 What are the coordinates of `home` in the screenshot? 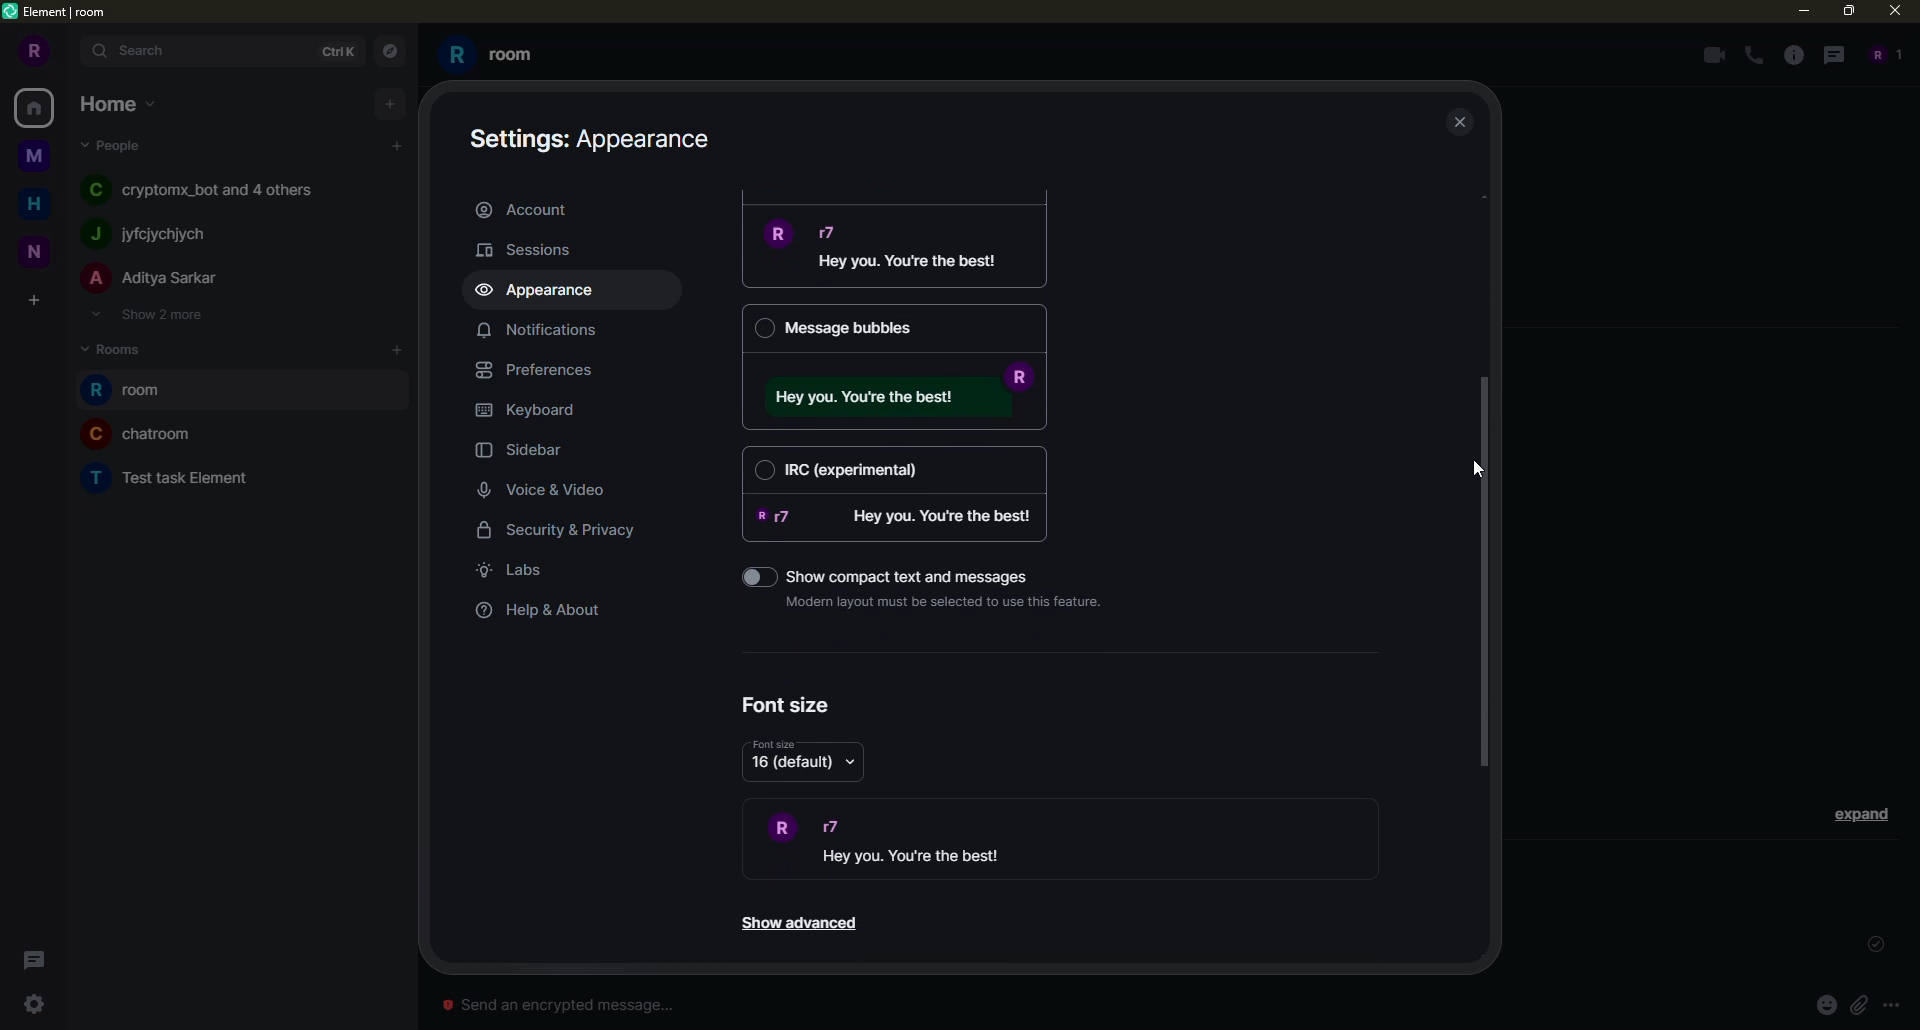 It's located at (40, 201).